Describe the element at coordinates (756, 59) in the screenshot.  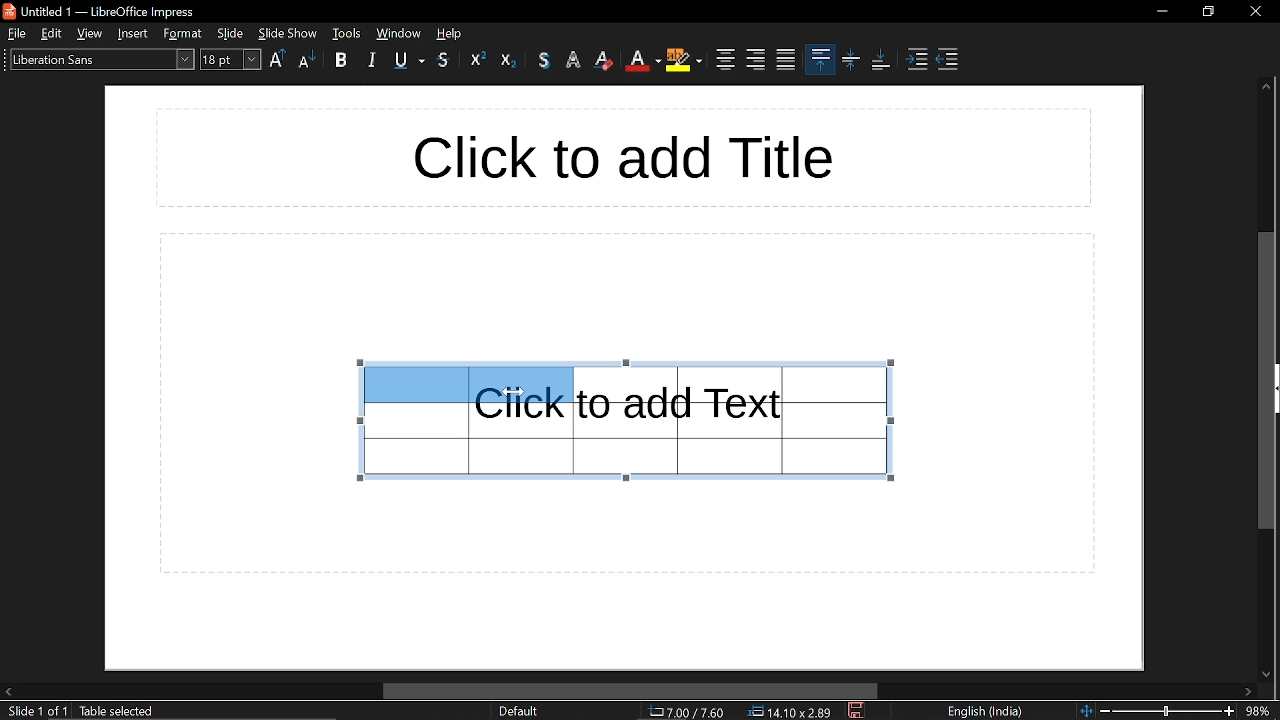
I see `align right` at that location.